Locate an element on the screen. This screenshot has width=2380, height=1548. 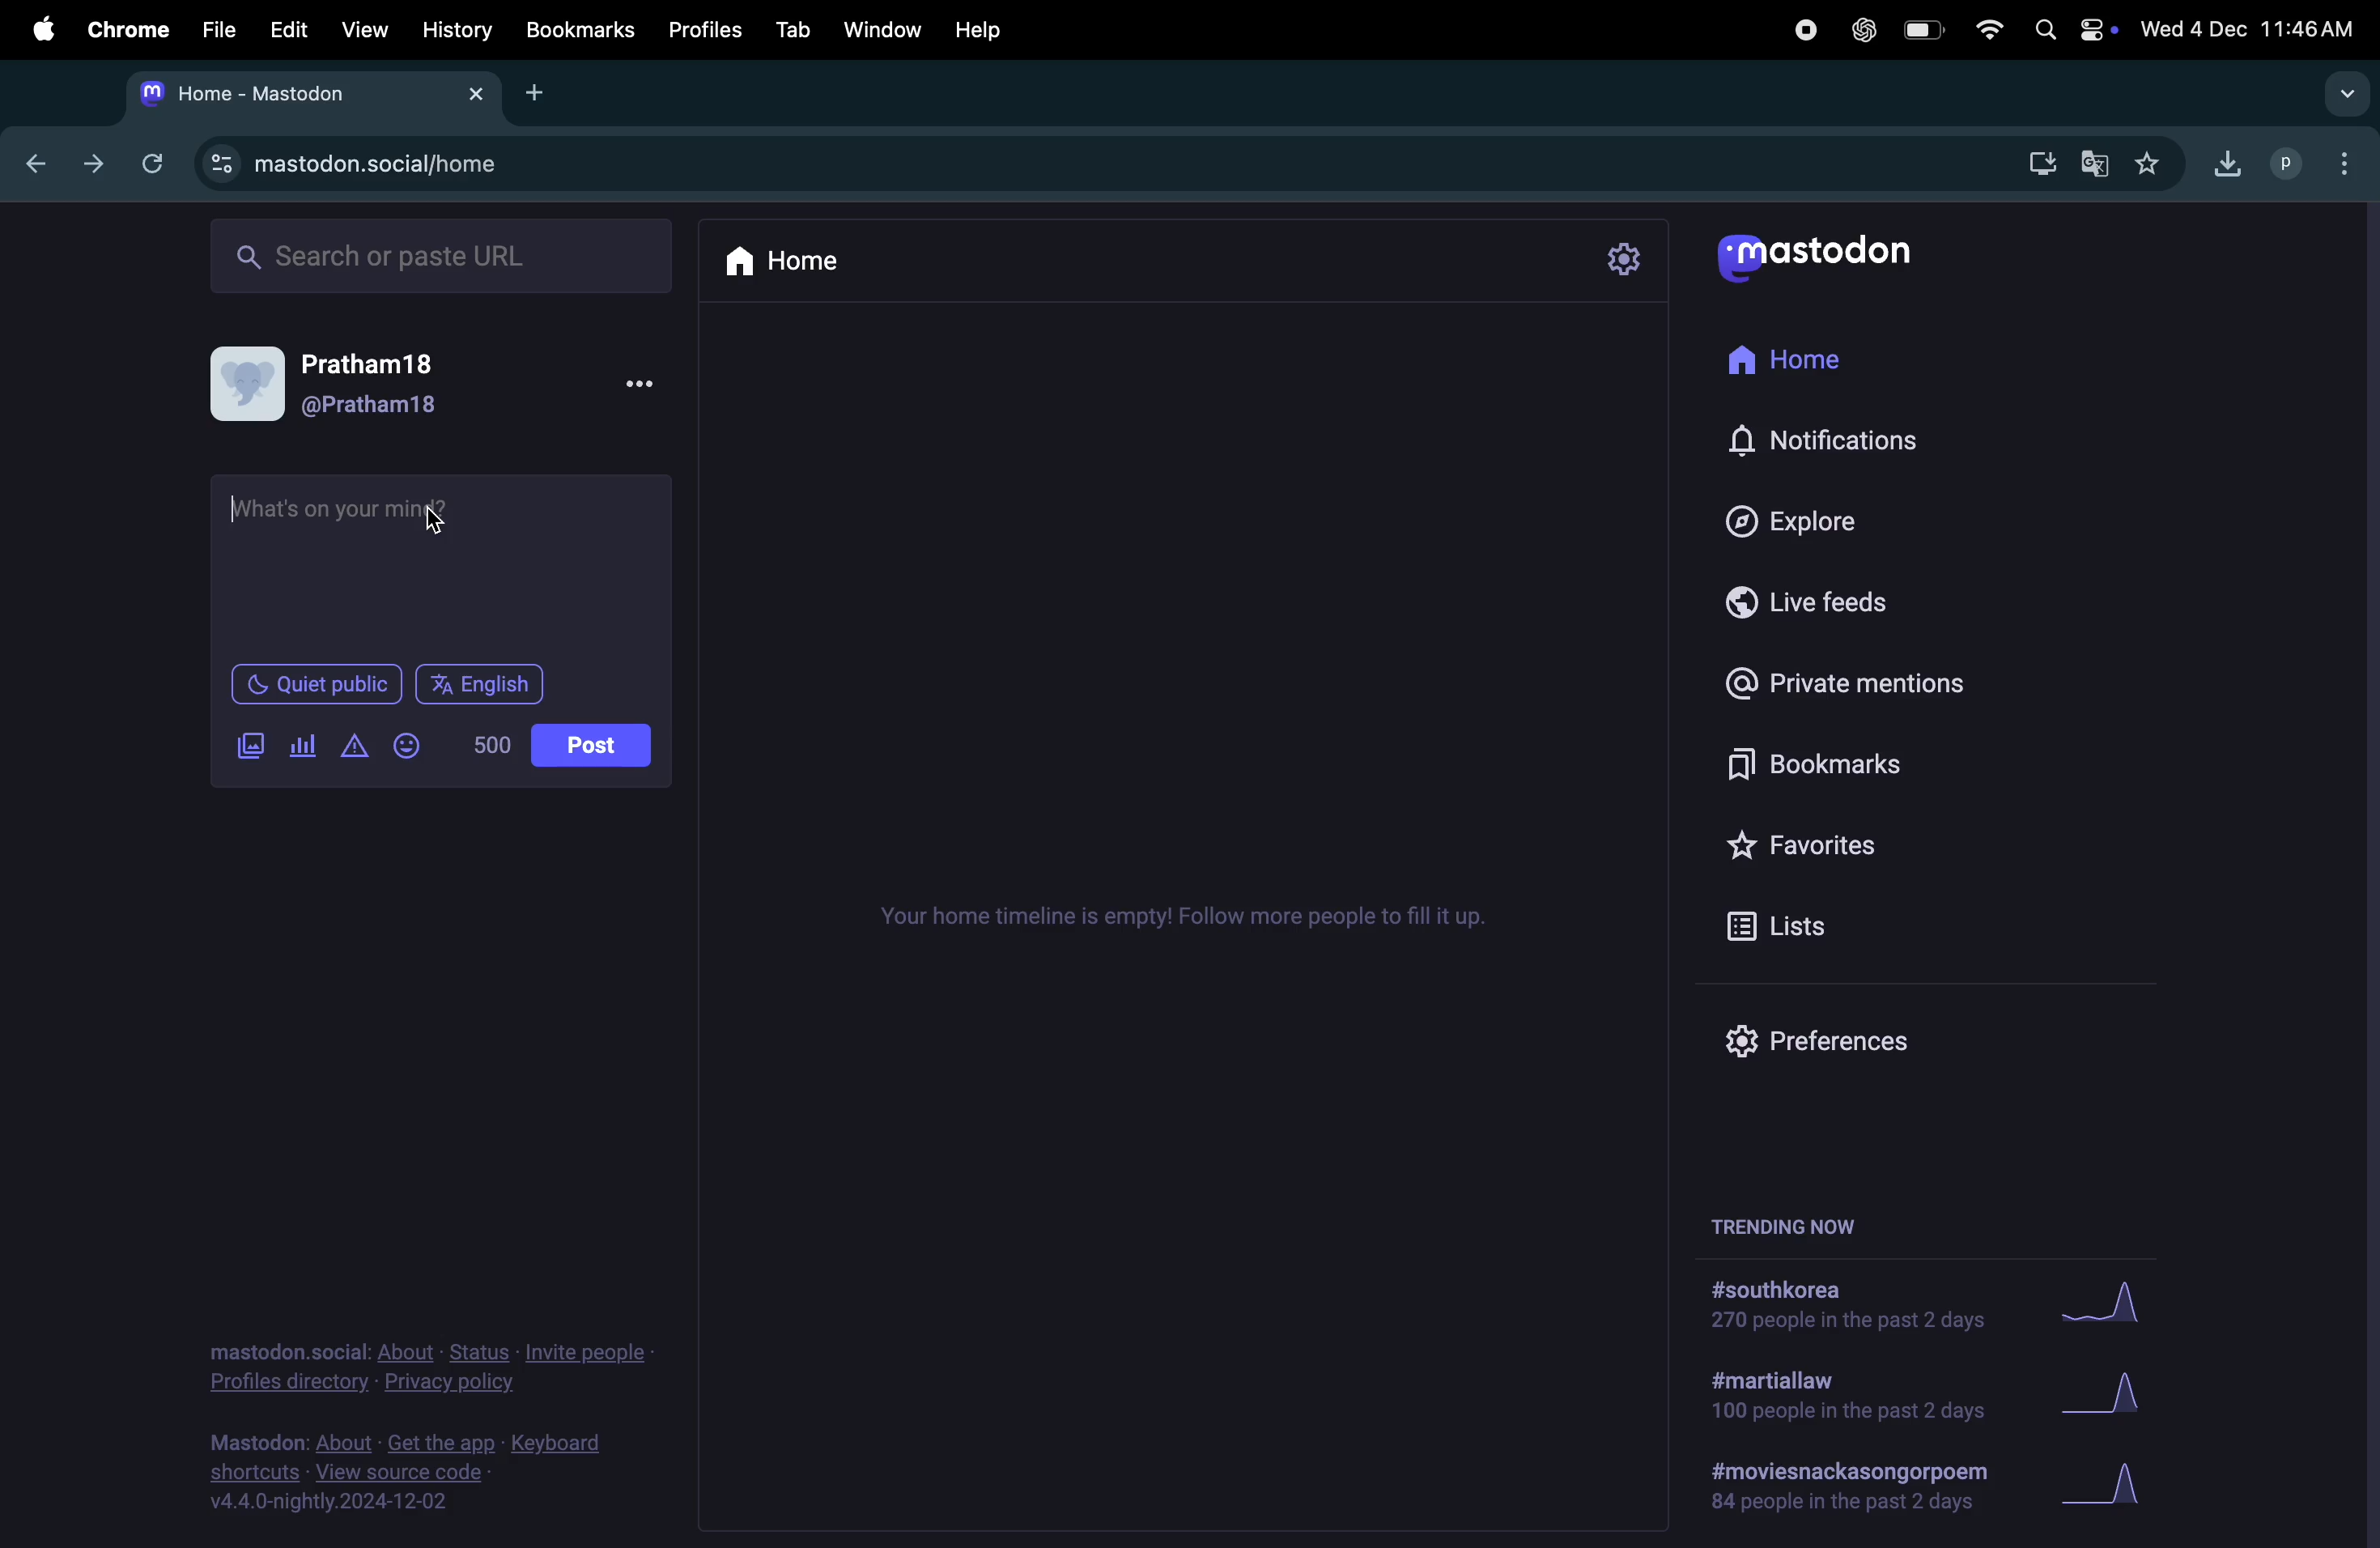
images is located at coordinates (250, 746).